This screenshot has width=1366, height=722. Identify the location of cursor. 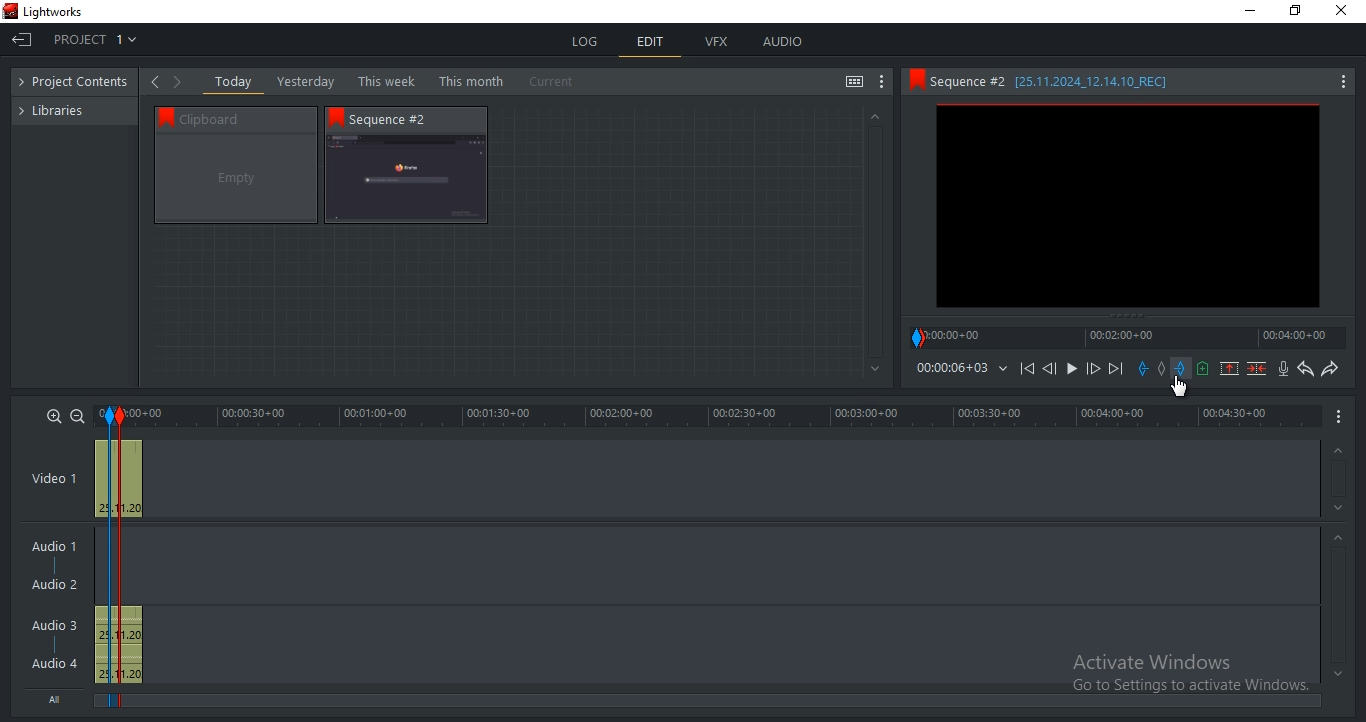
(1182, 389).